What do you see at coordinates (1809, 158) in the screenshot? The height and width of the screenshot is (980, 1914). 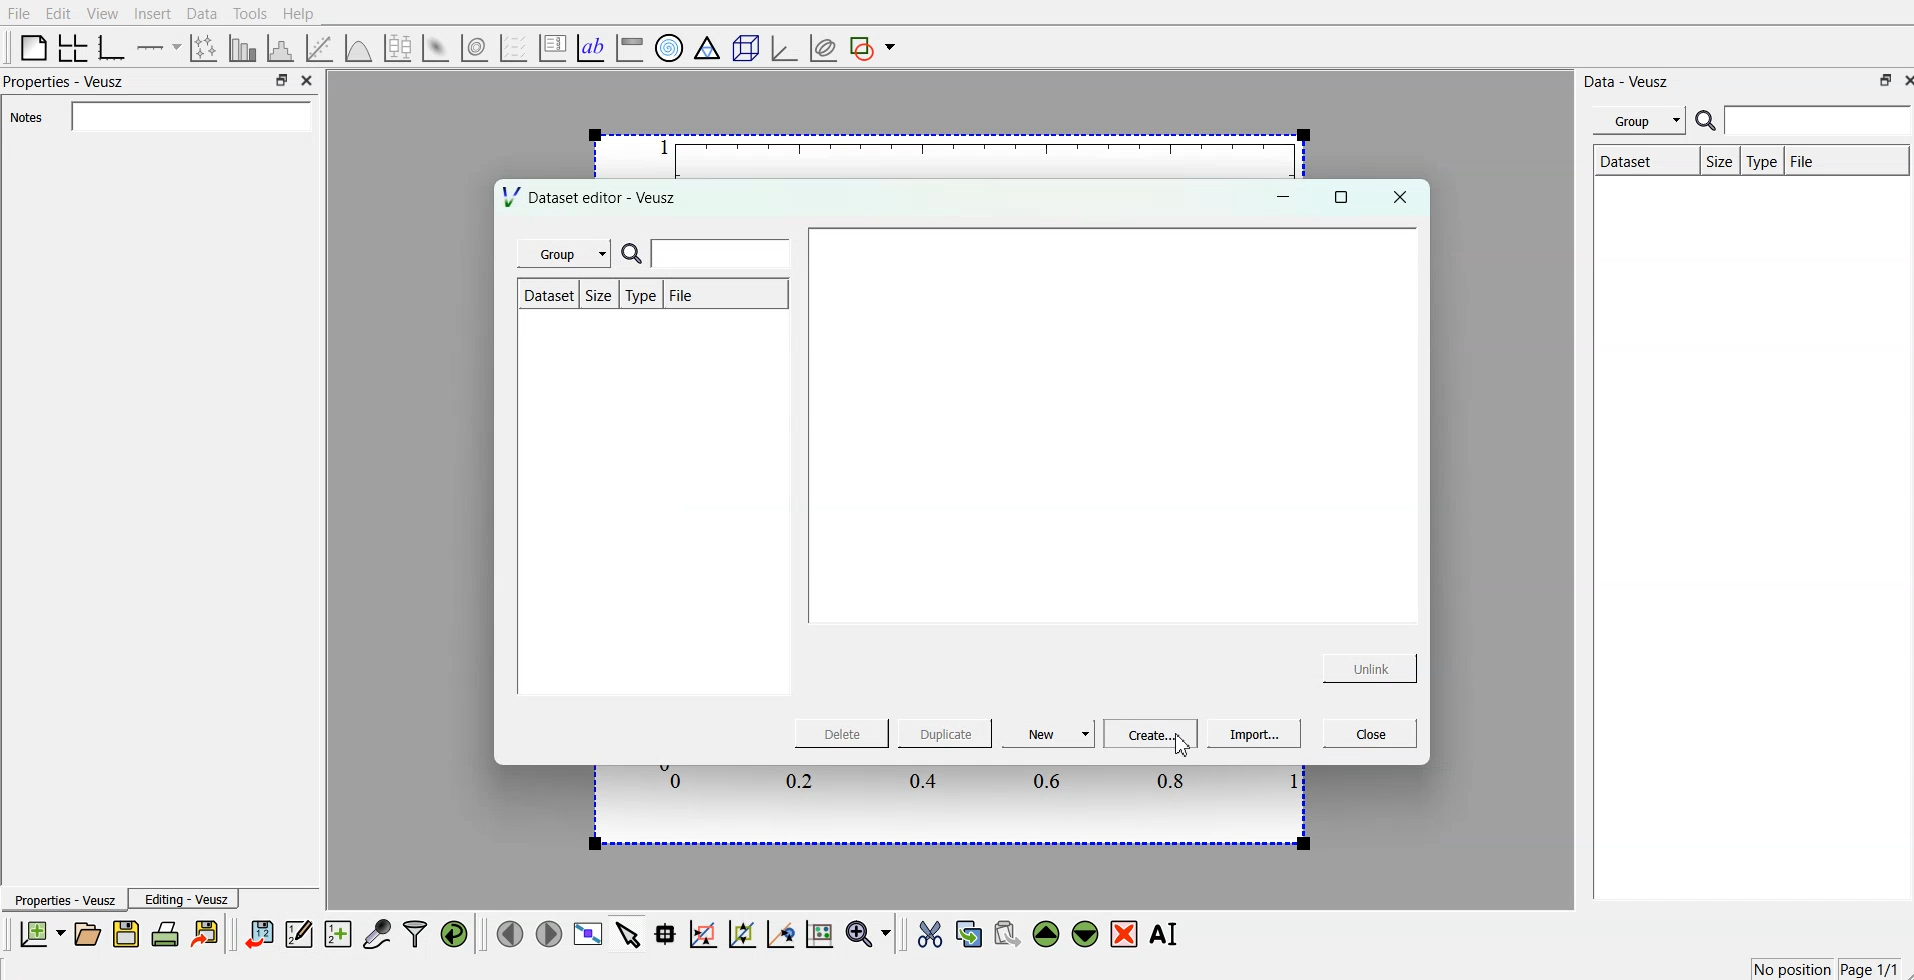 I see `File` at bounding box center [1809, 158].